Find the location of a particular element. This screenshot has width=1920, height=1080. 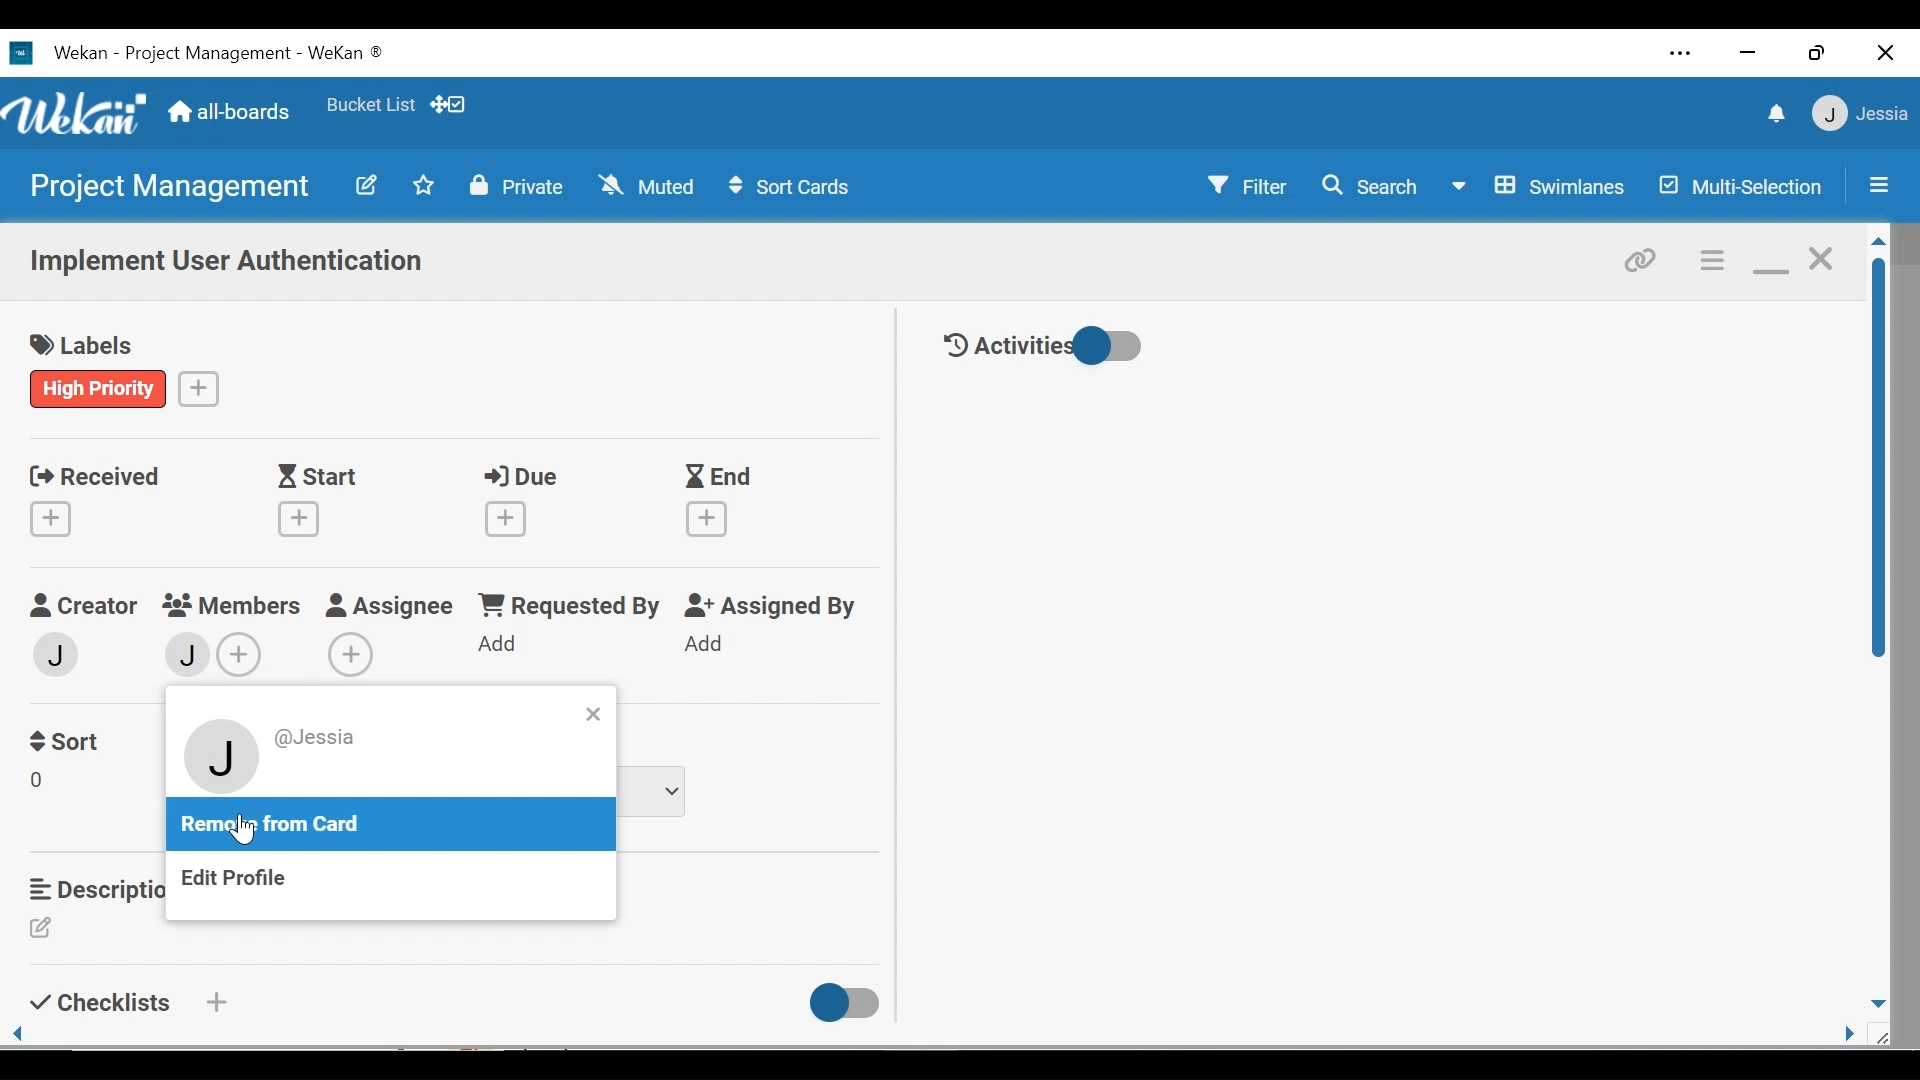

cursor is located at coordinates (244, 829).